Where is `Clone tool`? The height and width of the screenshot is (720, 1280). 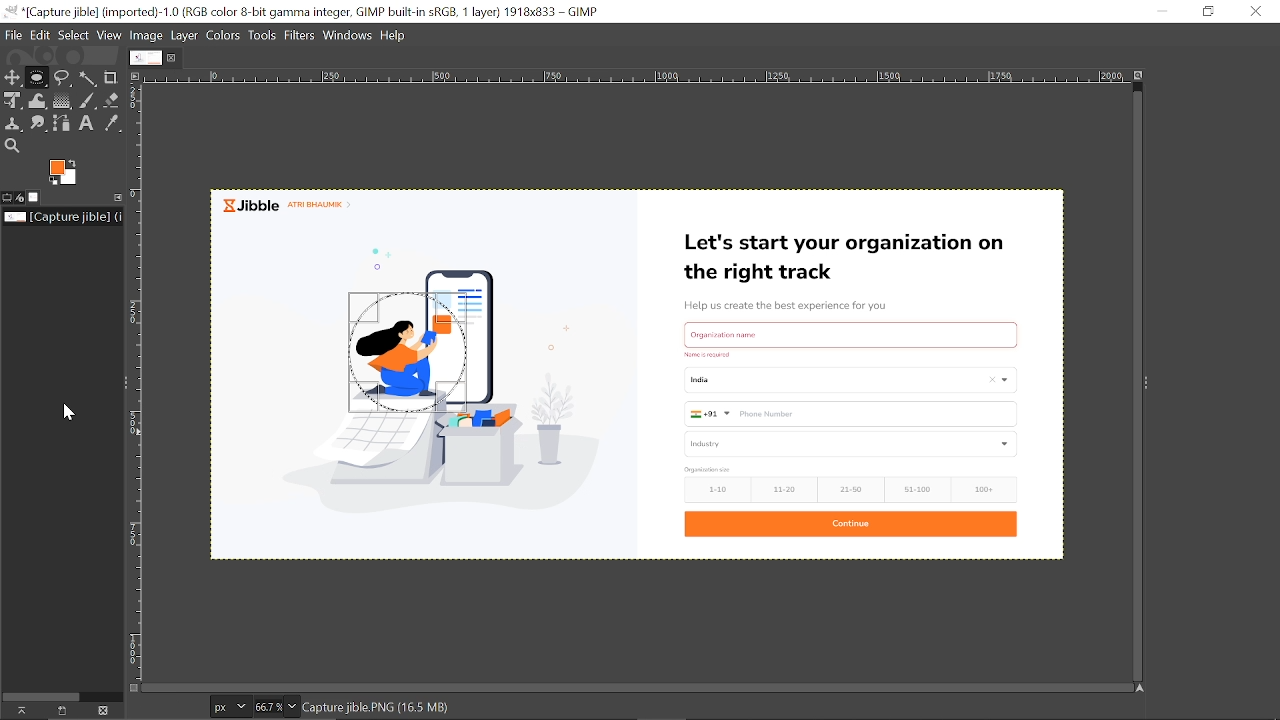
Clone tool is located at coordinates (16, 123).